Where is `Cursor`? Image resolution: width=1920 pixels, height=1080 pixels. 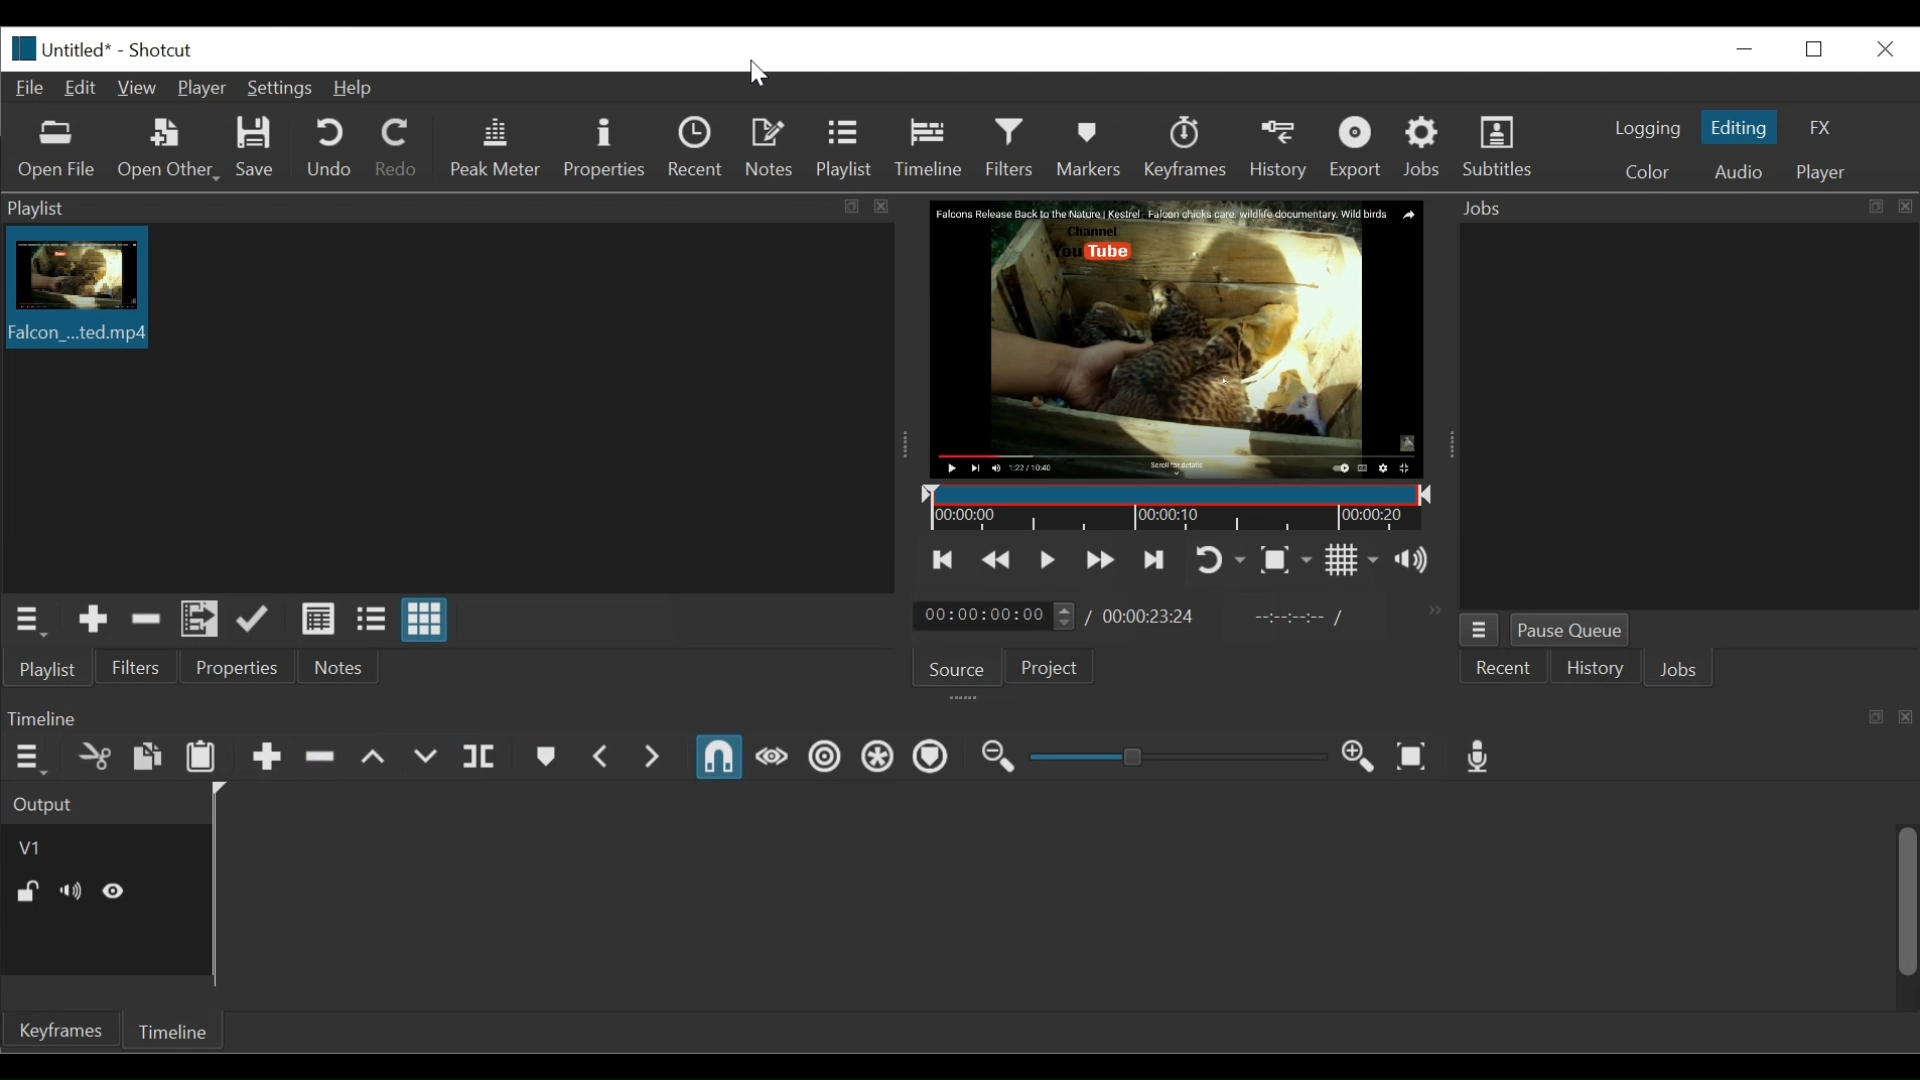
Cursor is located at coordinates (763, 73).